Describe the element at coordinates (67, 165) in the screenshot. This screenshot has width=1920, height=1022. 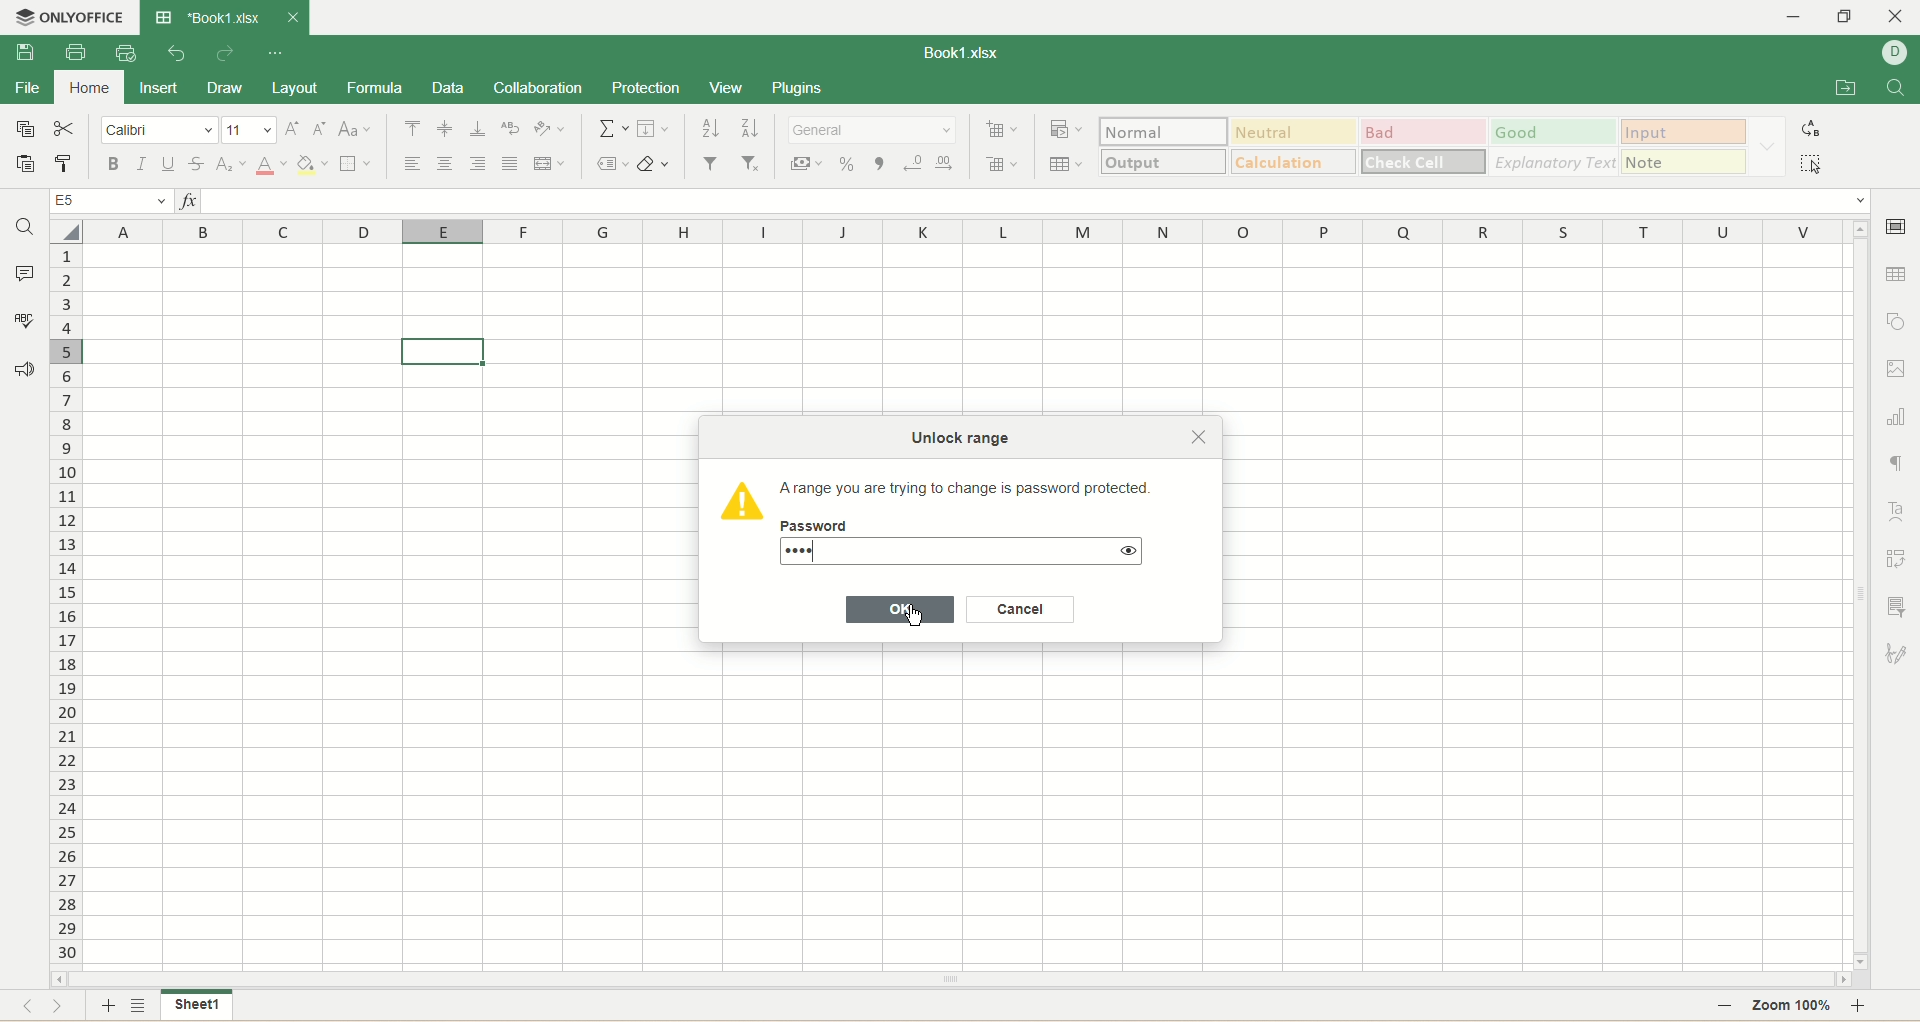
I see `copy style` at that location.